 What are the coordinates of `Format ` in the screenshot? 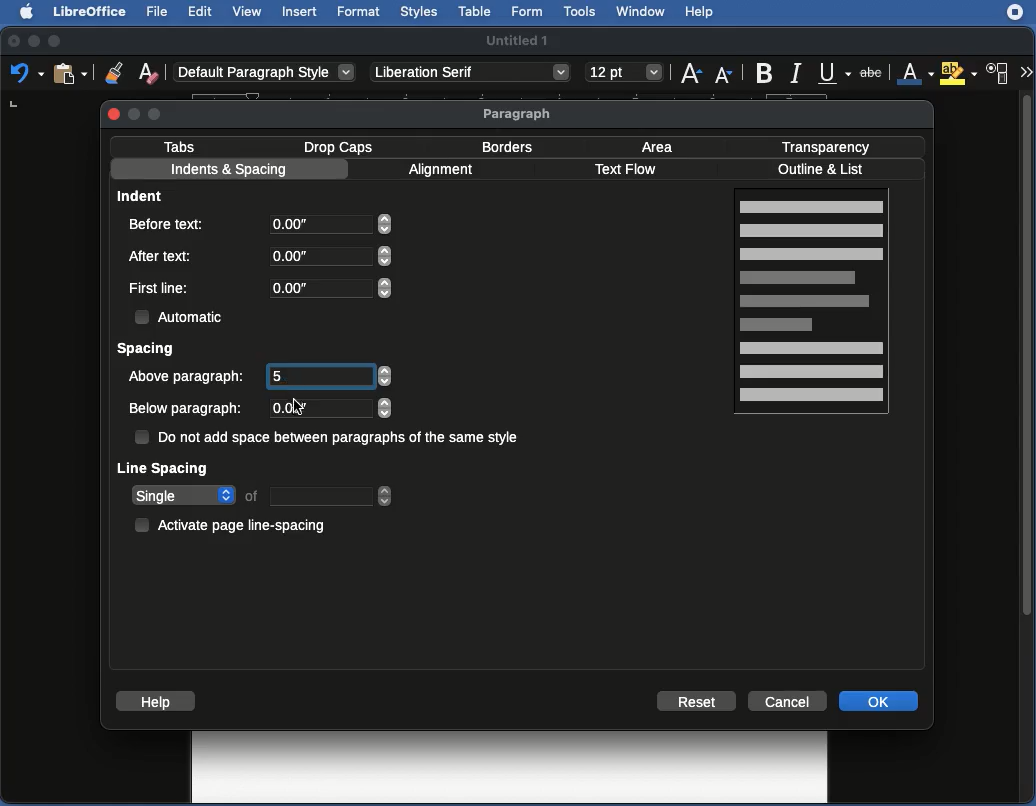 It's located at (358, 12).